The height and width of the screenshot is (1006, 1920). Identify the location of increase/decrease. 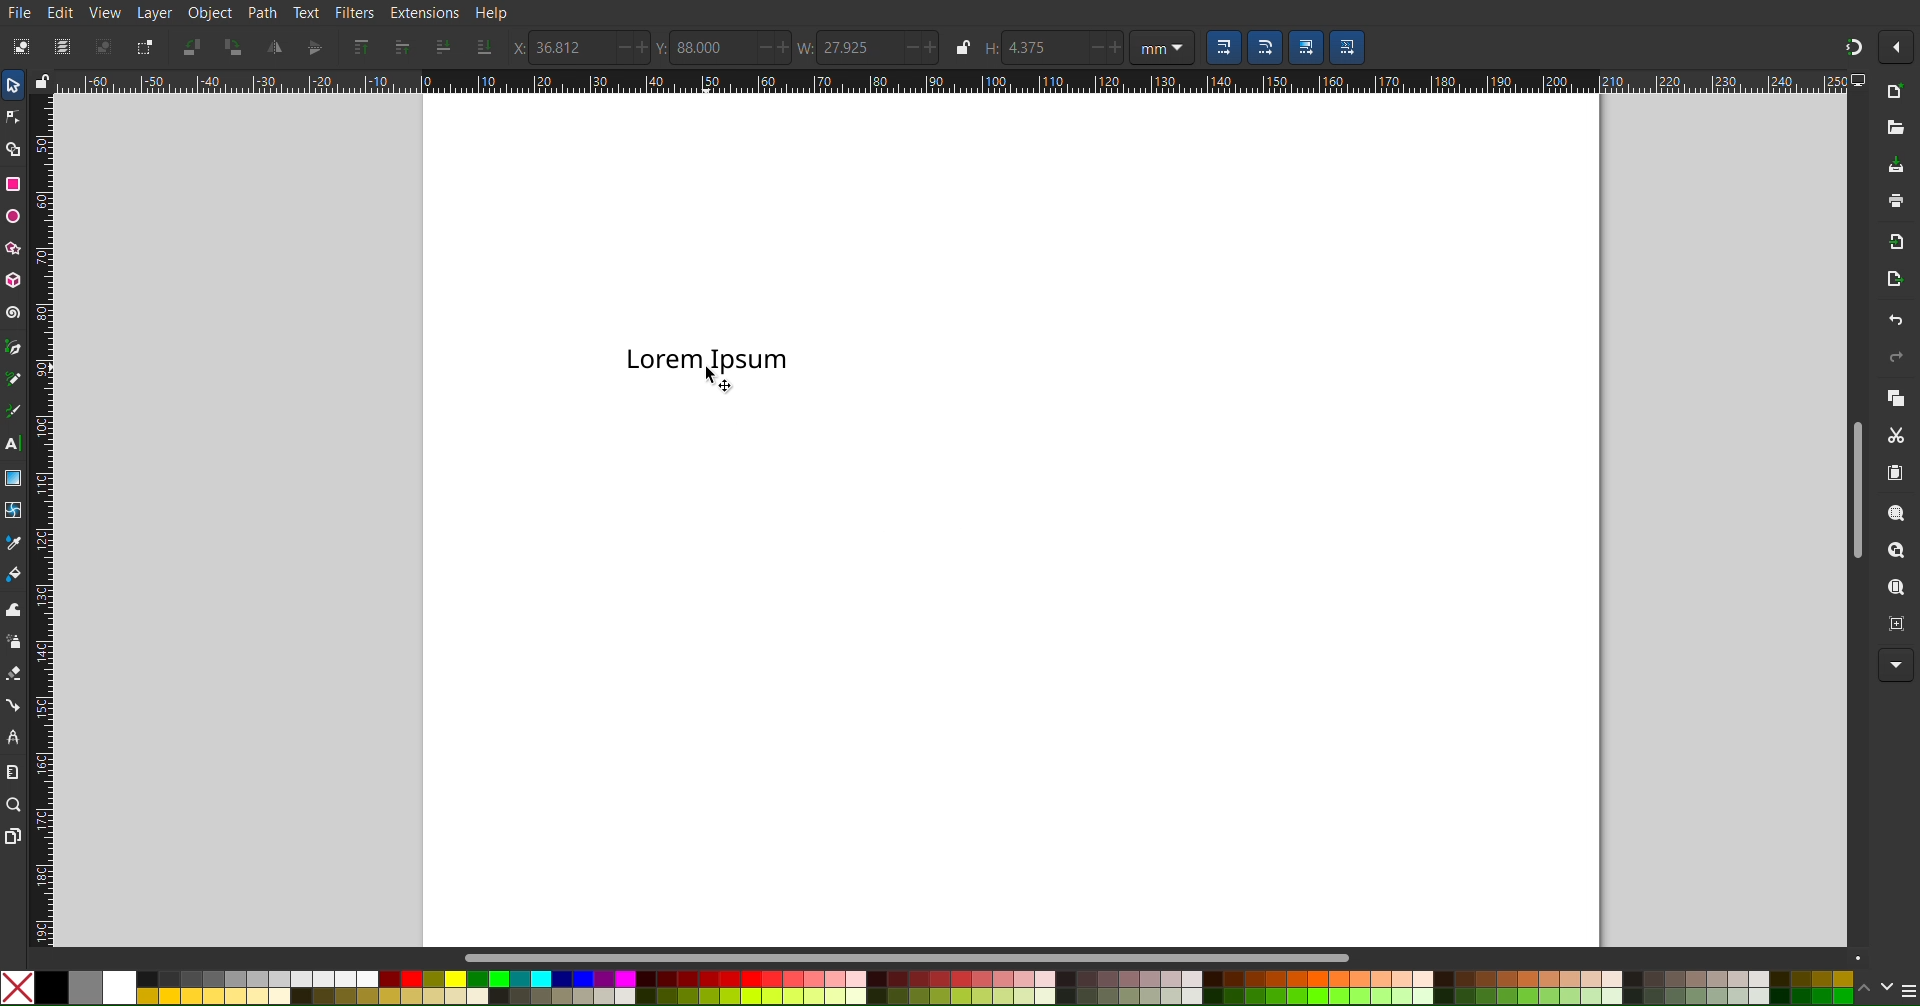
(630, 47).